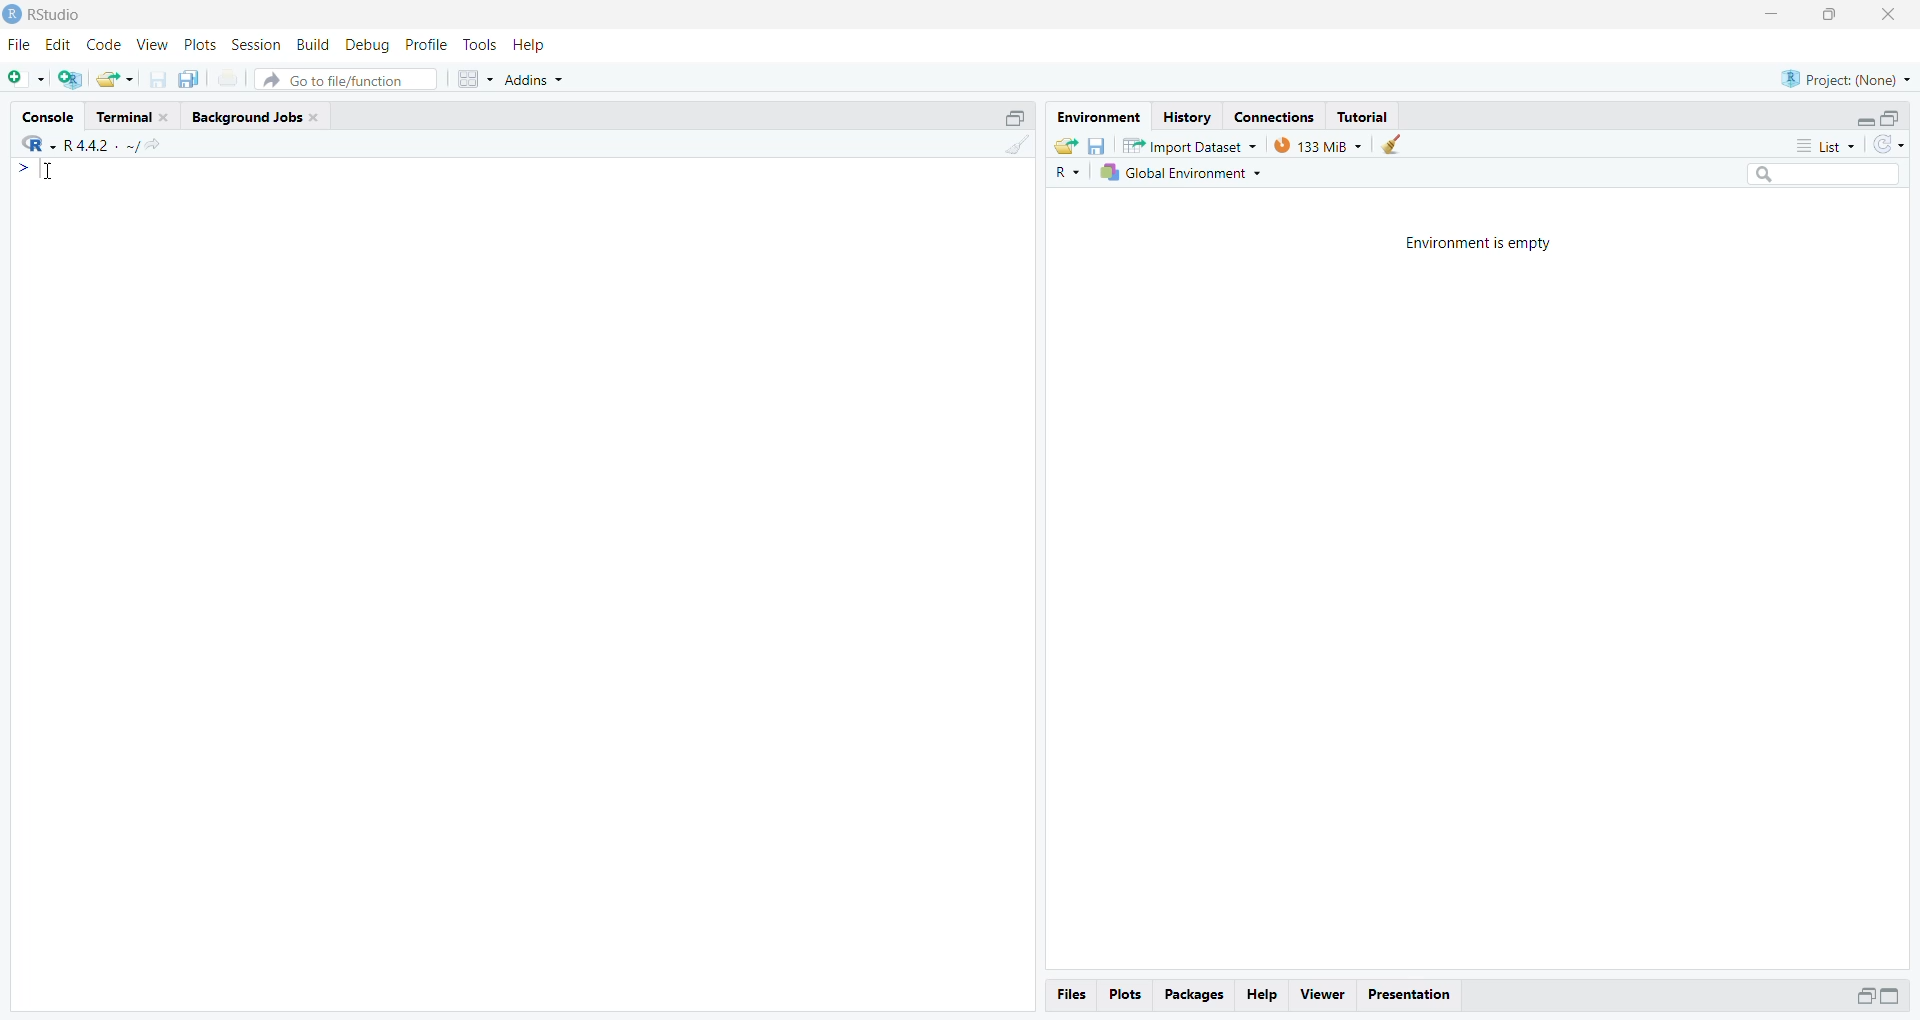 Image resolution: width=1920 pixels, height=1020 pixels. I want to click on Terminal, so click(130, 117).